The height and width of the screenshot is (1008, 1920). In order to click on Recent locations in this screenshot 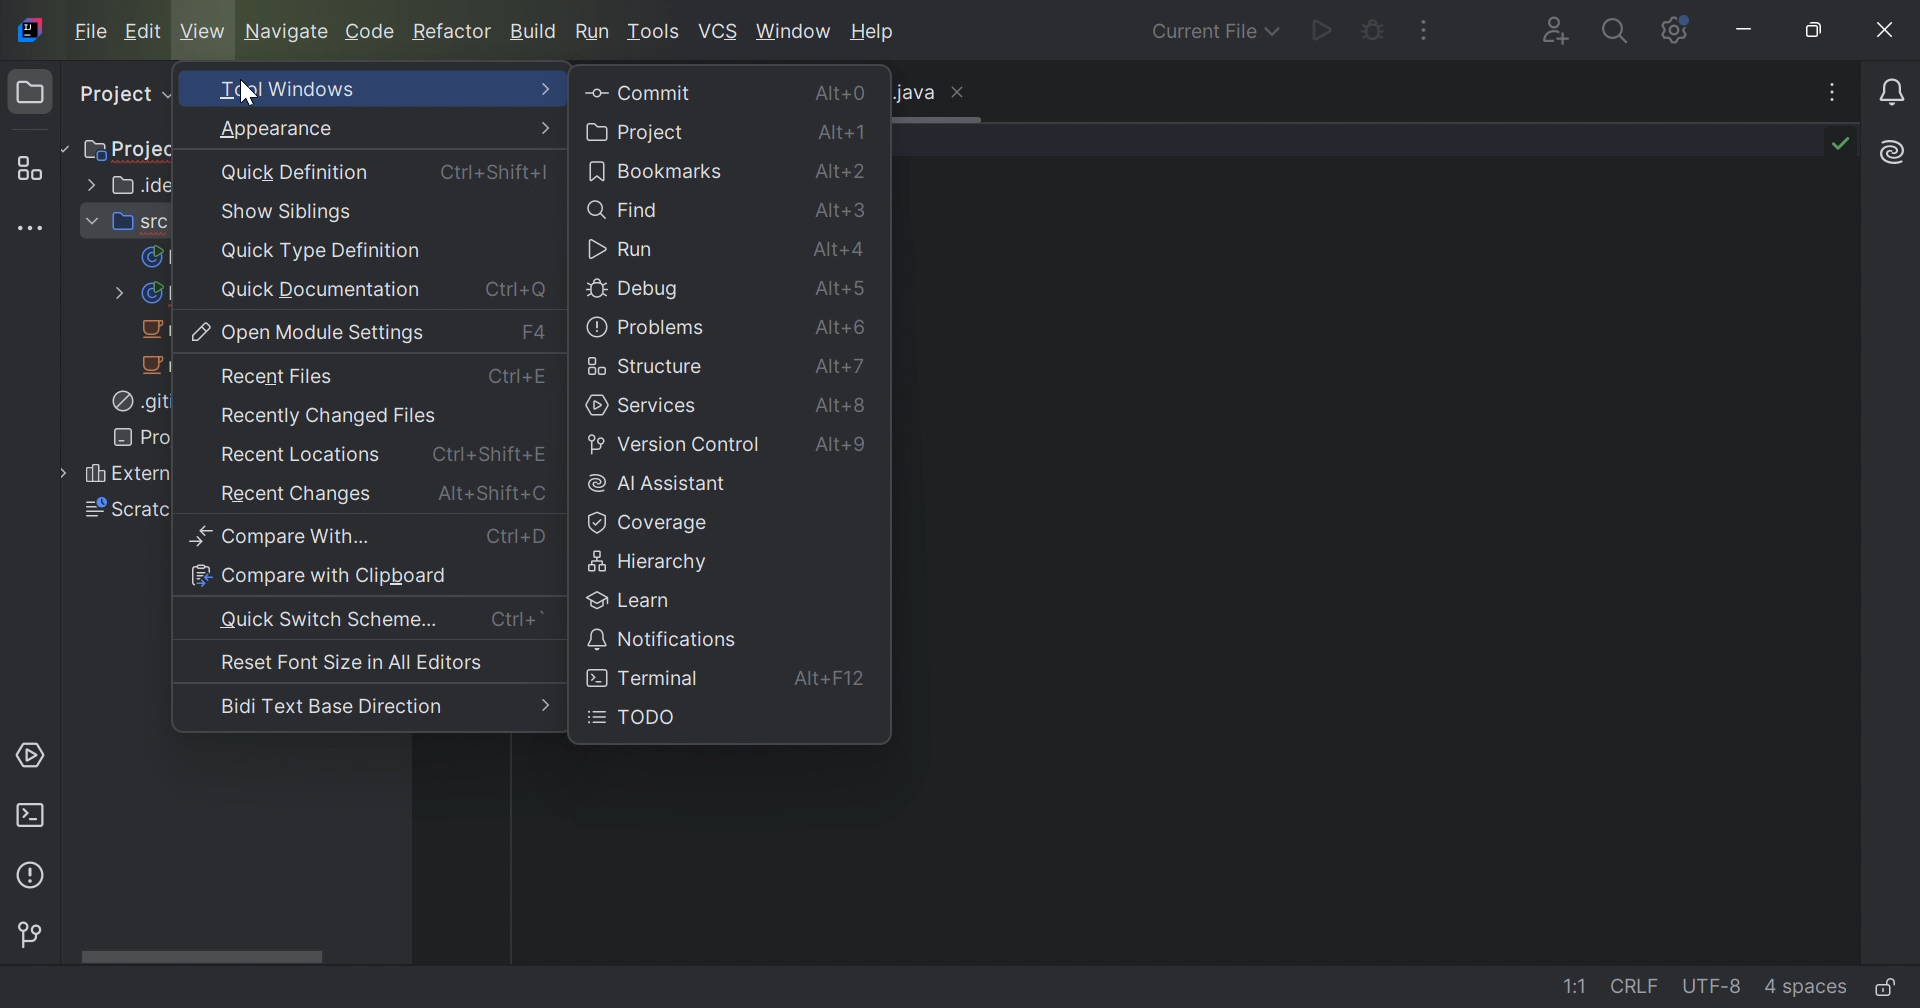, I will do `click(298, 458)`.